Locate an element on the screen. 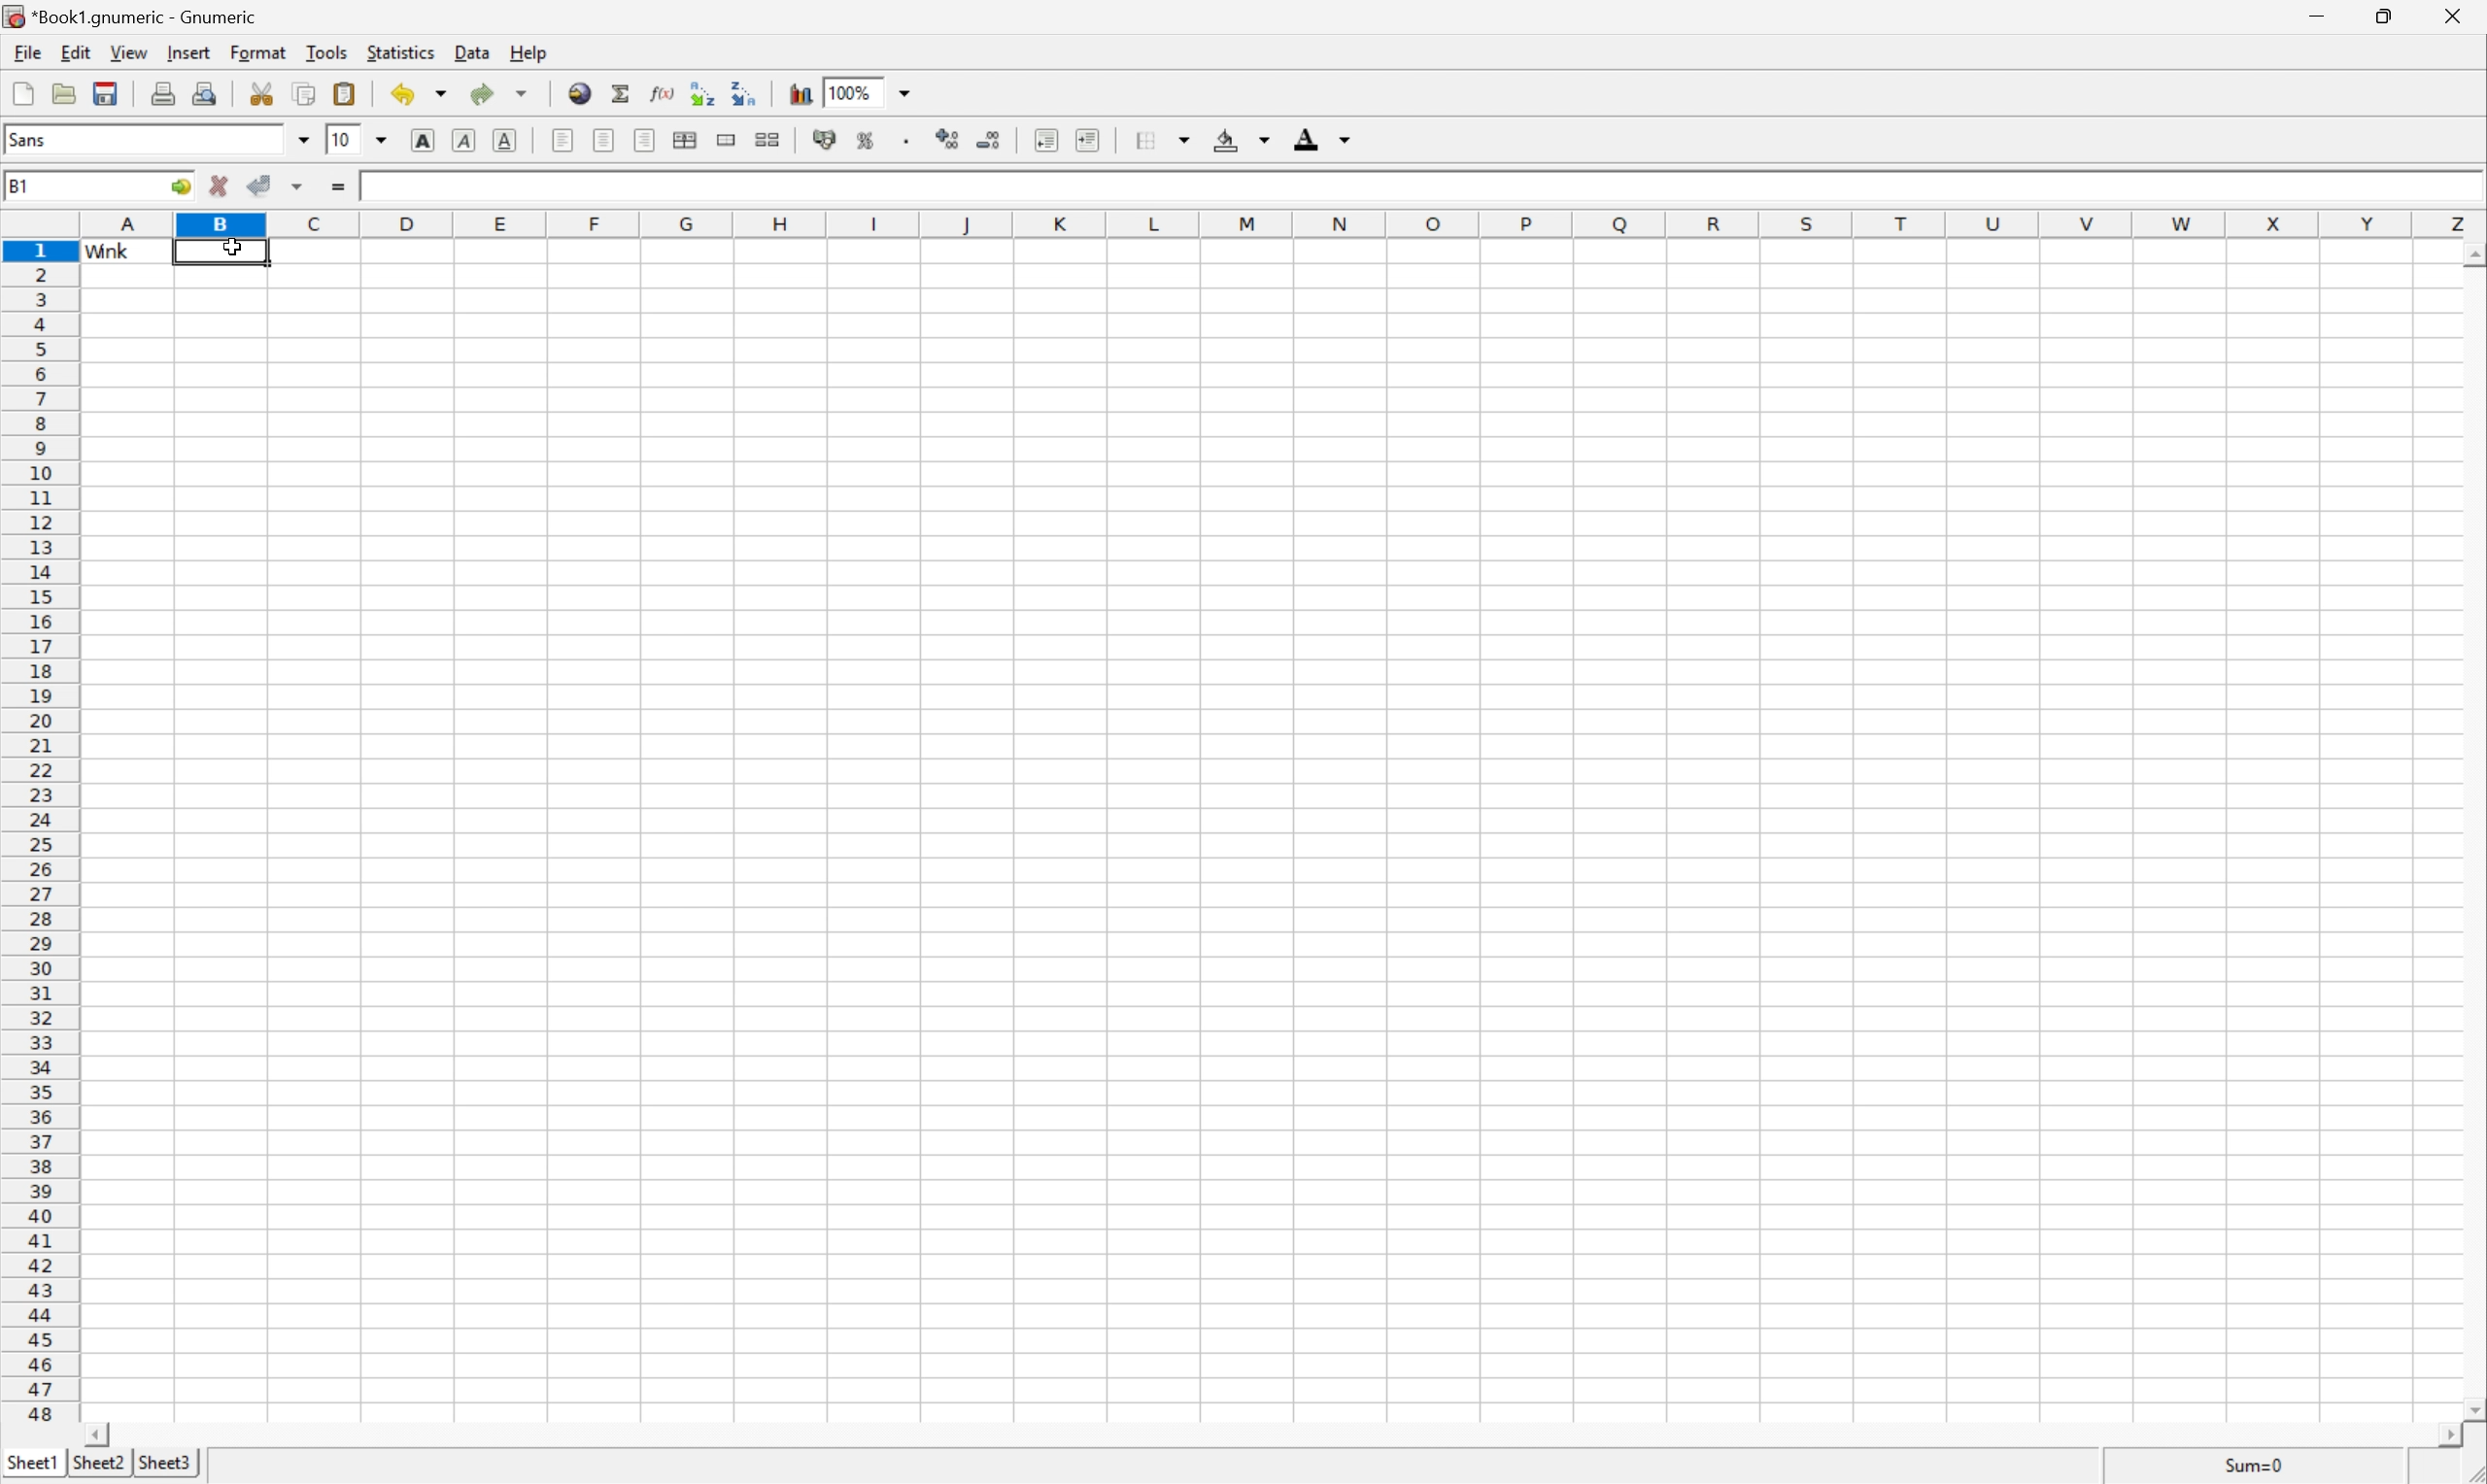 This screenshot has width=2487, height=1484. format selection as percentage is located at coordinates (869, 140).